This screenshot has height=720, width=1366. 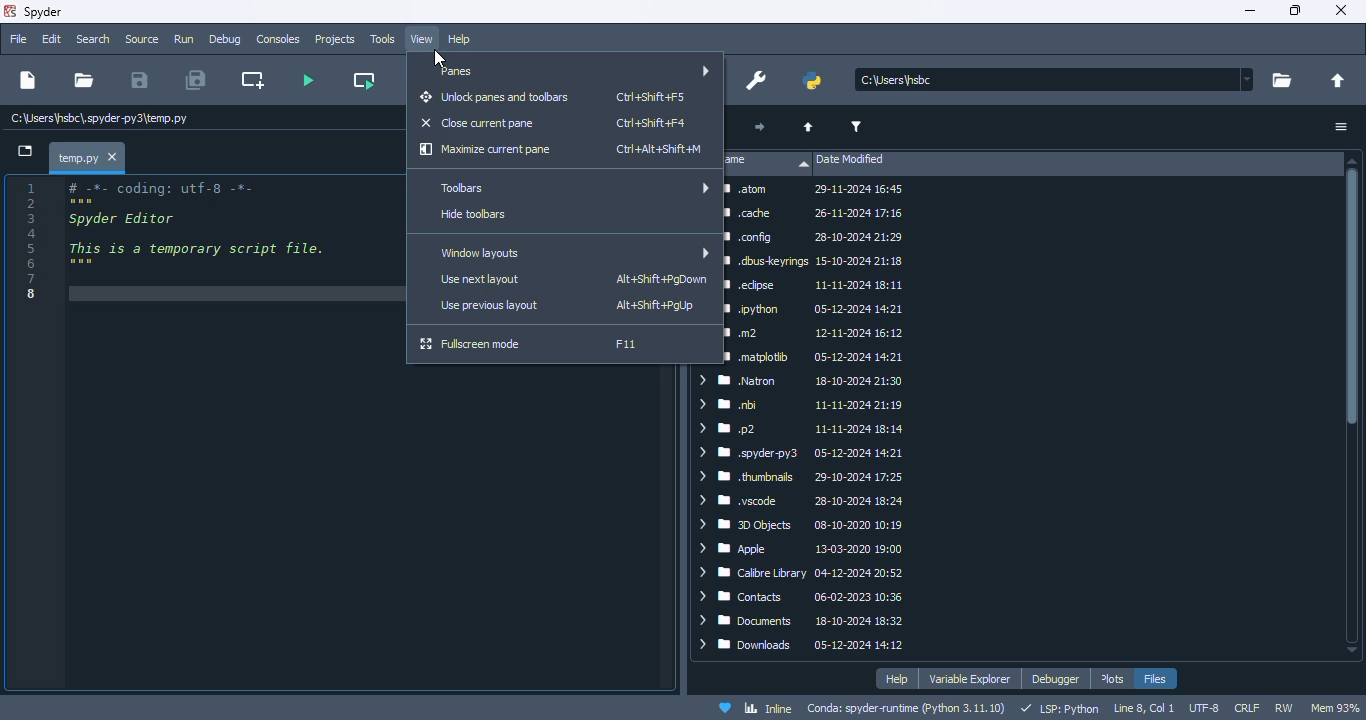 What do you see at coordinates (850, 160) in the screenshot?
I see `date modified` at bounding box center [850, 160].